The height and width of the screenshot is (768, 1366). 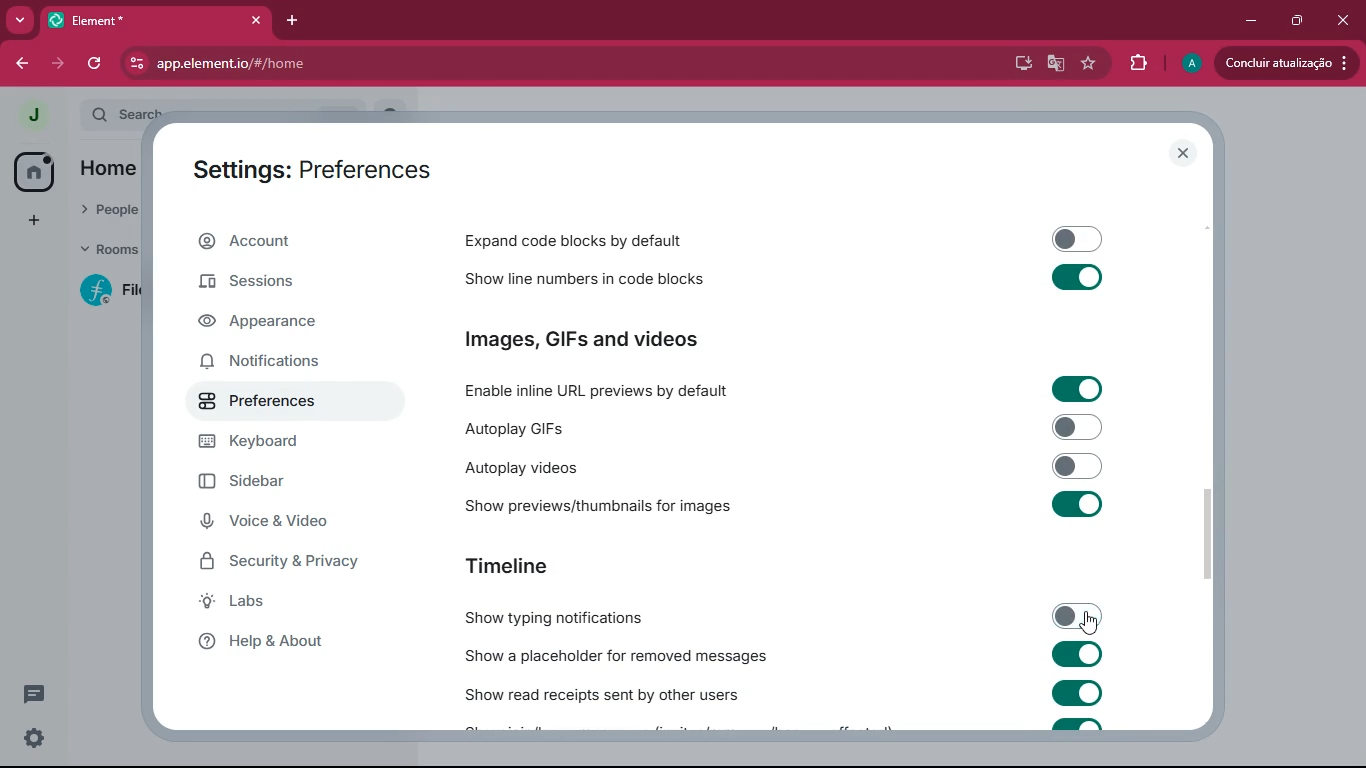 I want to click on toggle on/off, so click(x=1079, y=692).